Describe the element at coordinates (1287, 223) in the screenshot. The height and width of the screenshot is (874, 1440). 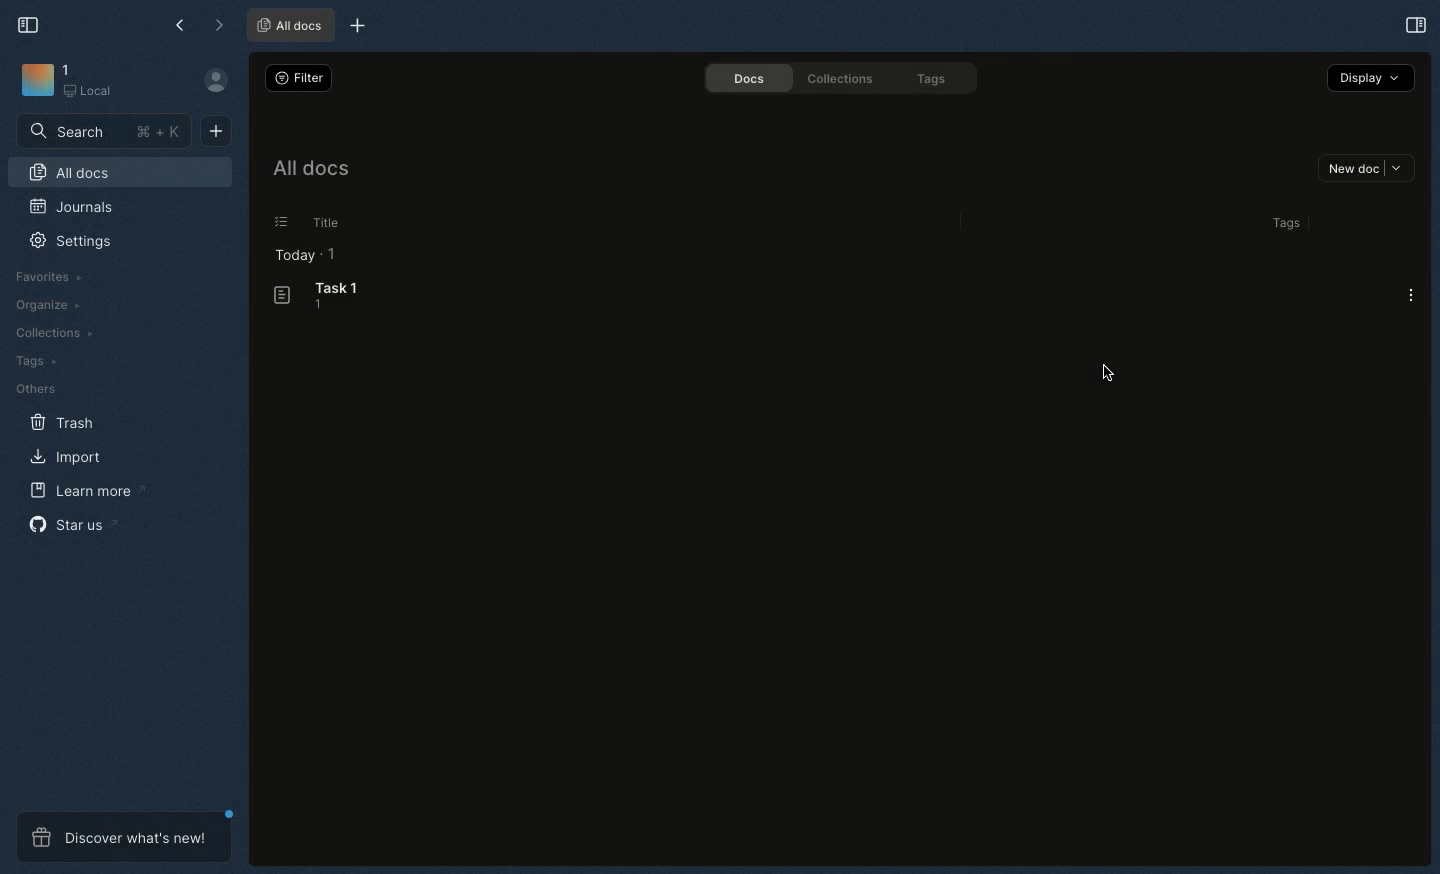
I see `0 tags` at that location.